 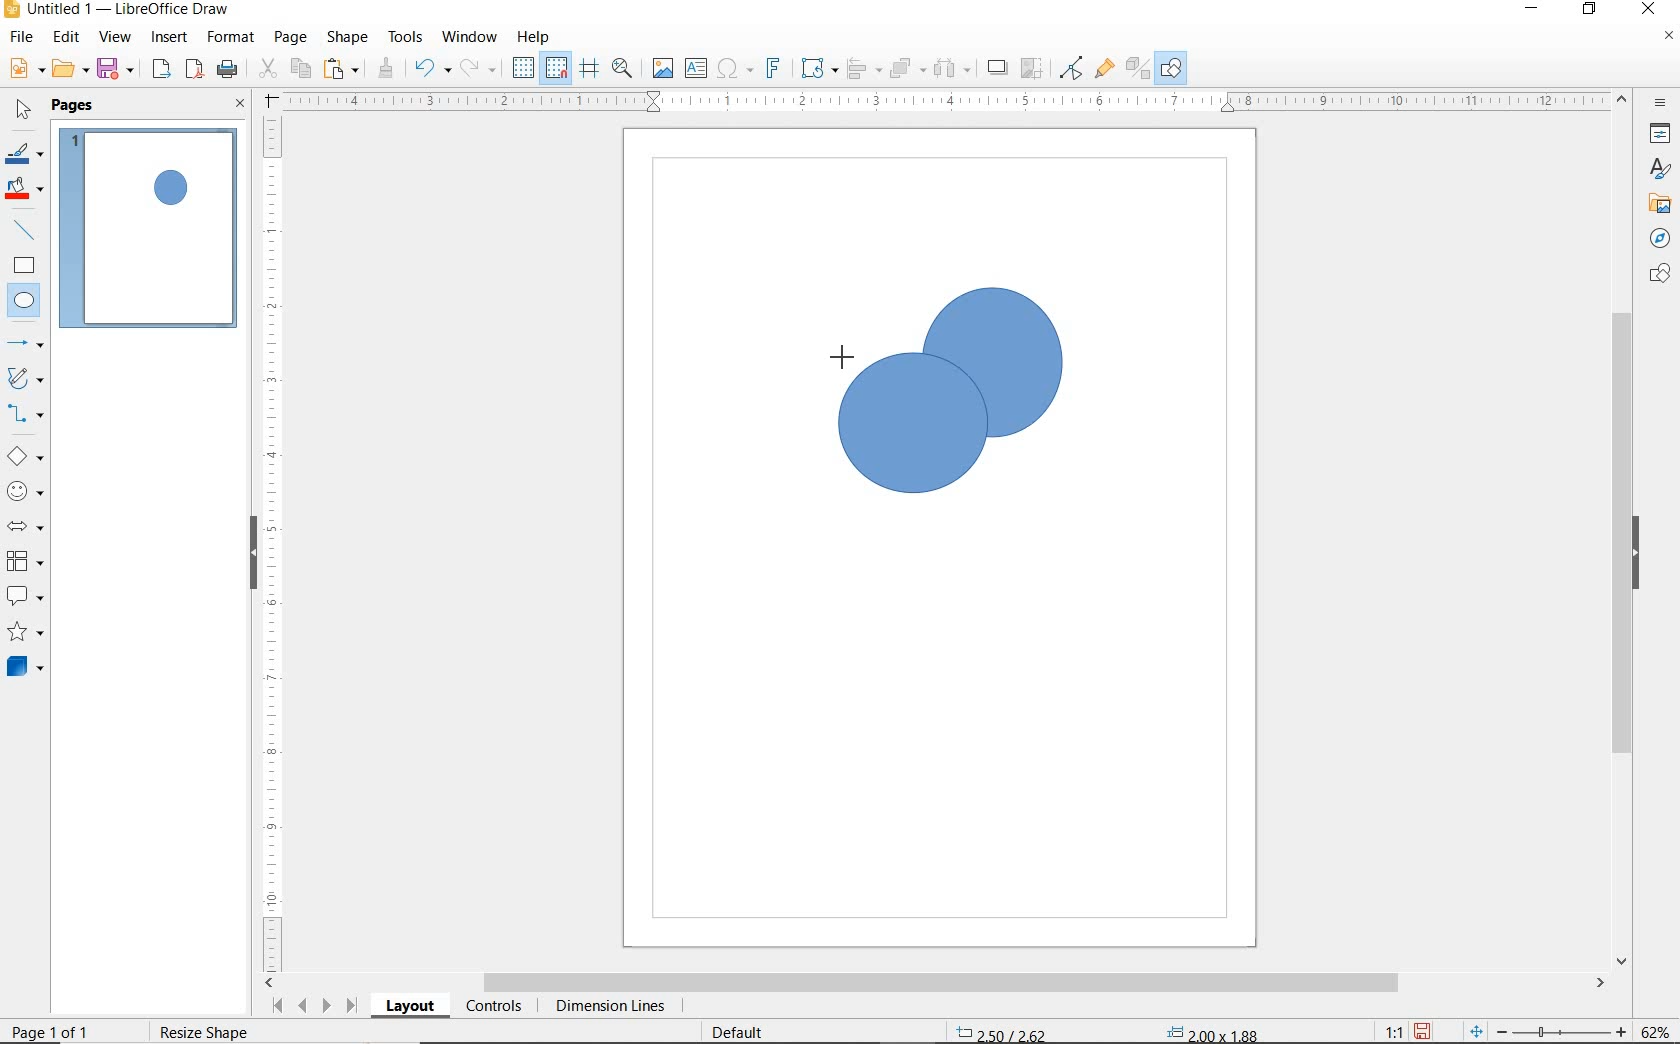 What do you see at coordinates (268, 69) in the screenshot?
I see `CUT` at bounding box center [268, 69].